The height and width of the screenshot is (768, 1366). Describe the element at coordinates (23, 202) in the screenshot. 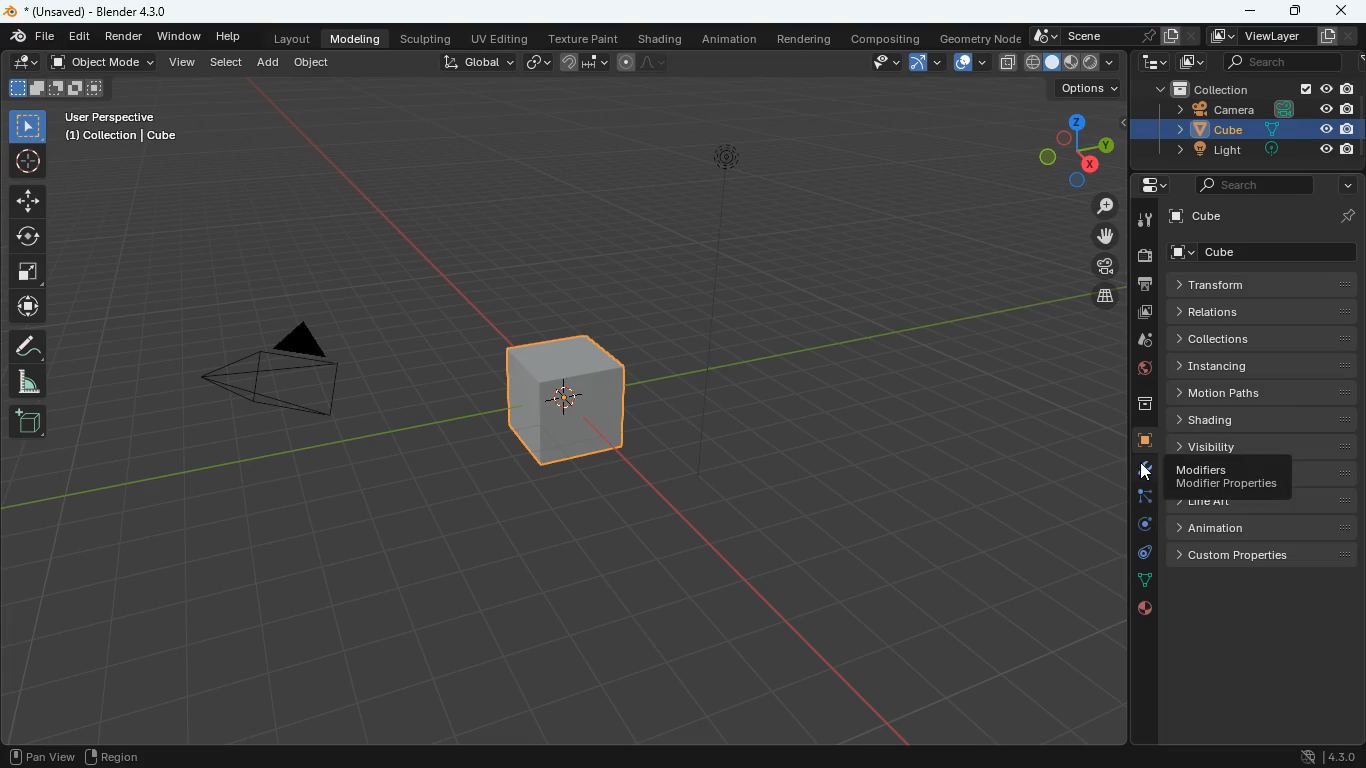

I see `move` at that location.